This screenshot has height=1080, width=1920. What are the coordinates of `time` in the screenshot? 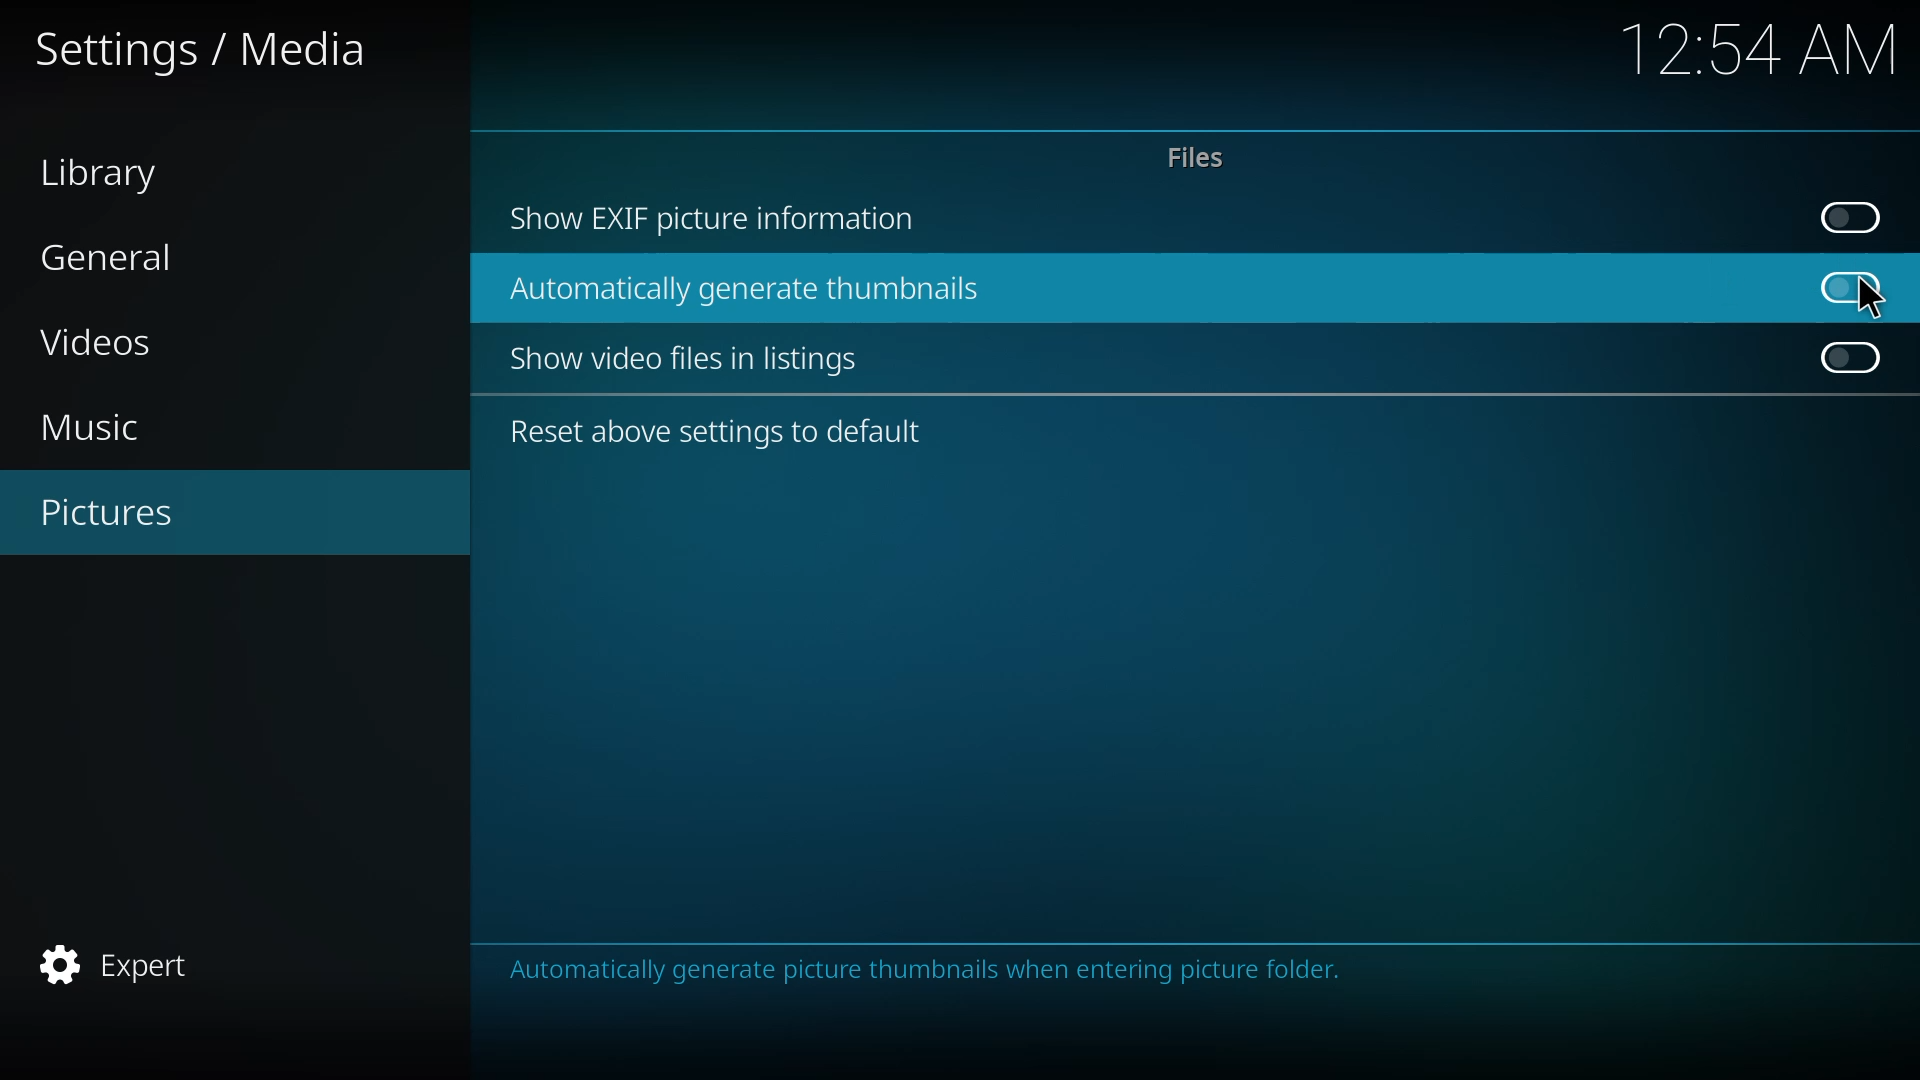 It's located at (1764, 49).